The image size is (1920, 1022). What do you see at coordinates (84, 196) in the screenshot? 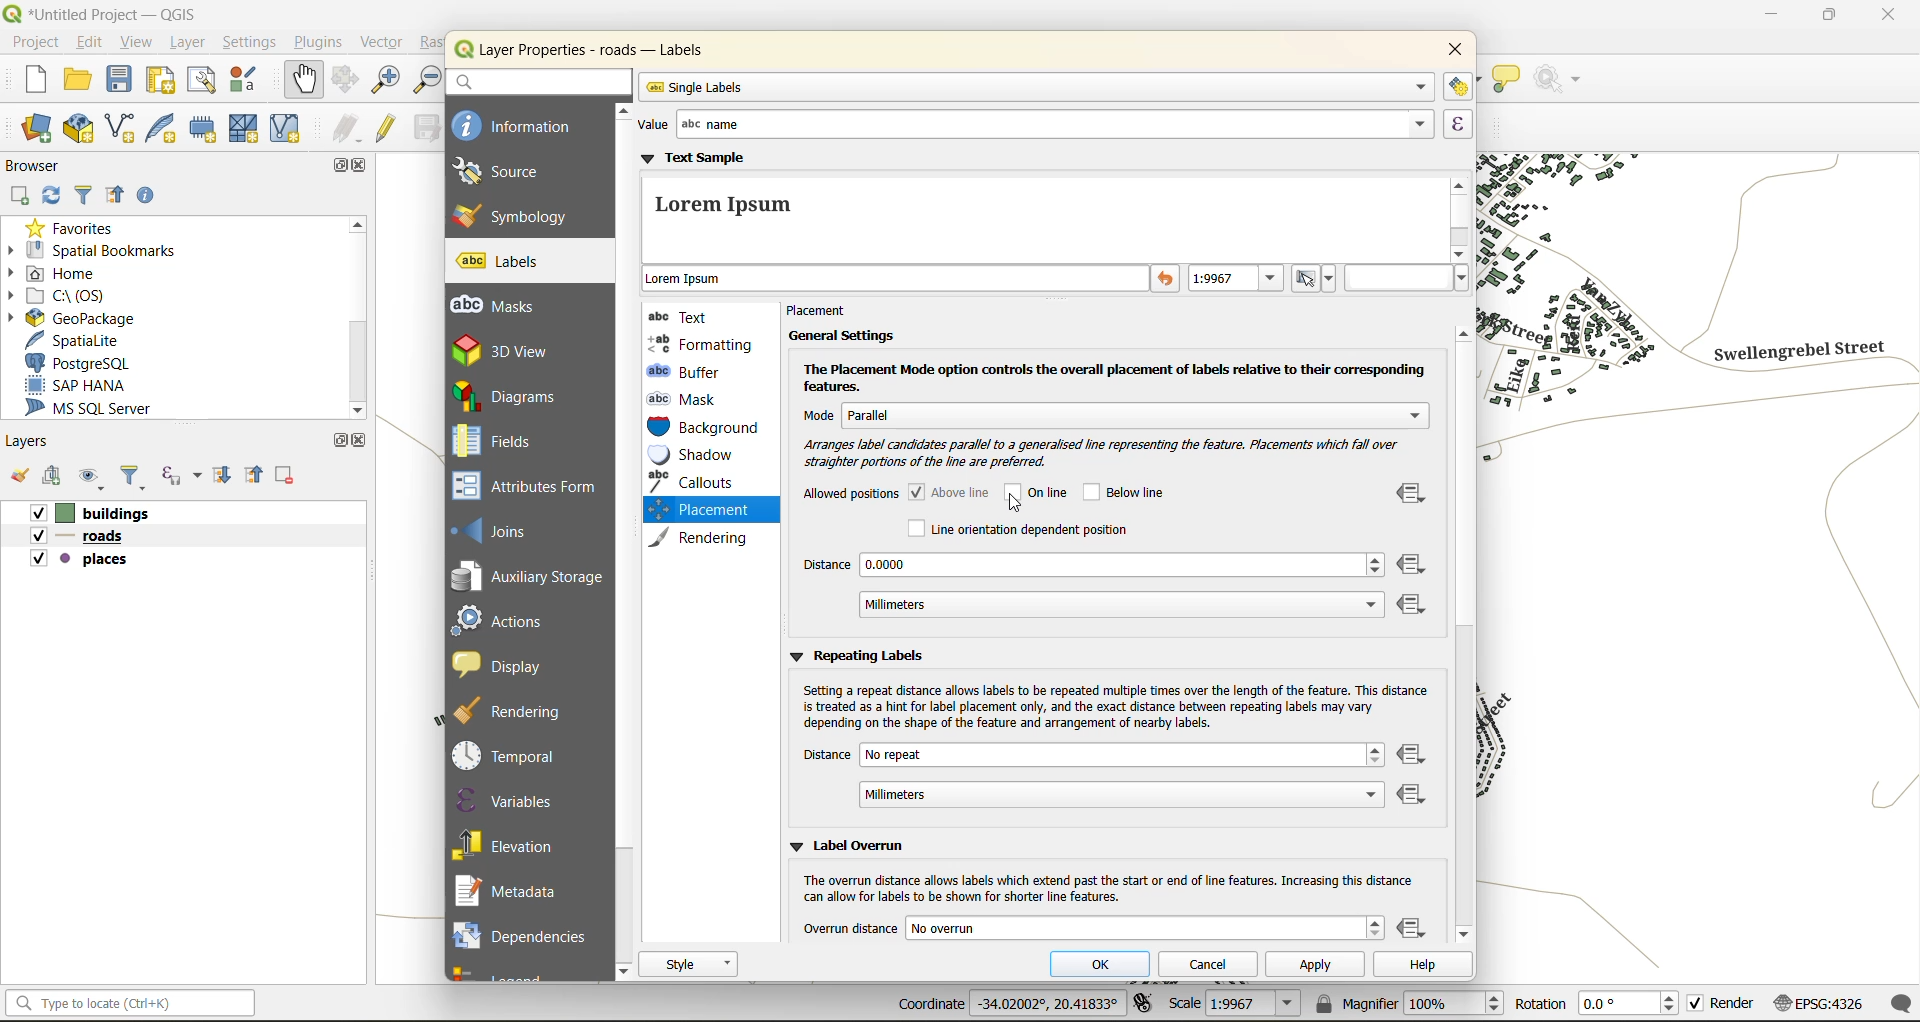
I see `filter` at bounding box center [84, 196].